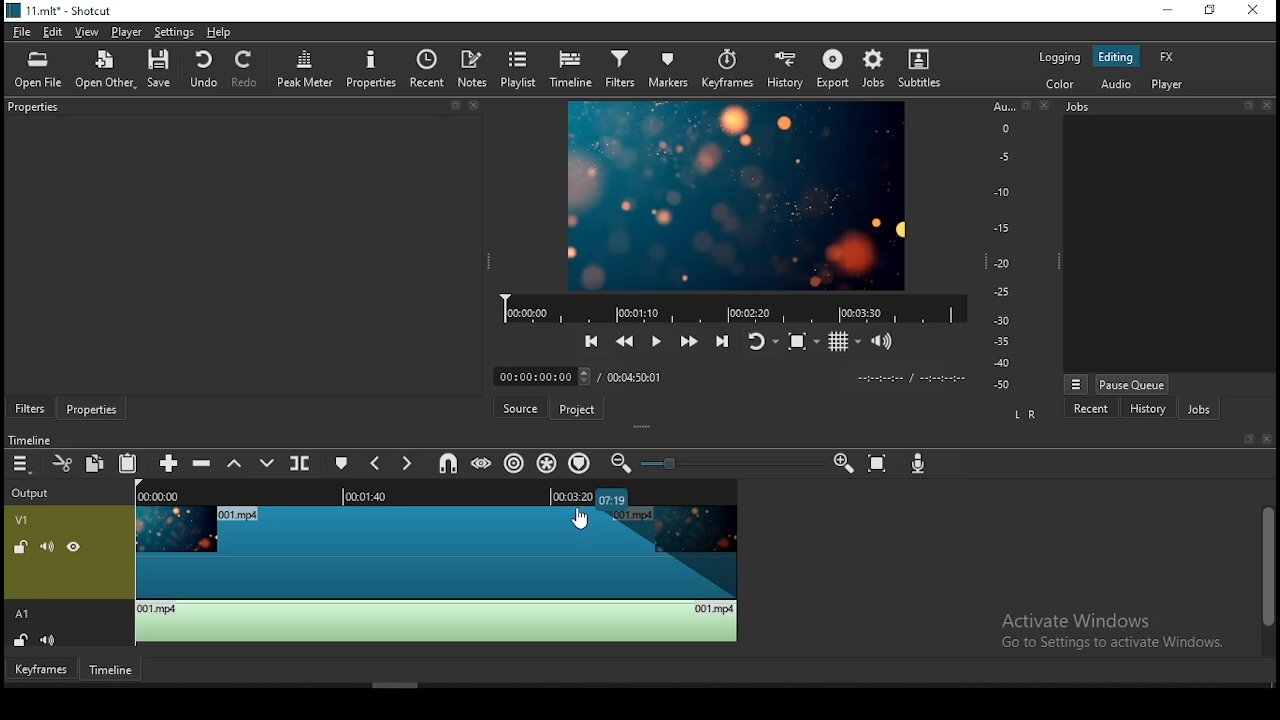 The height and width of the screenshot is (720, 1280). What do you see at coordinates (20, 31) in the screenshot?
I see `file` at bounding box center [20, 31].